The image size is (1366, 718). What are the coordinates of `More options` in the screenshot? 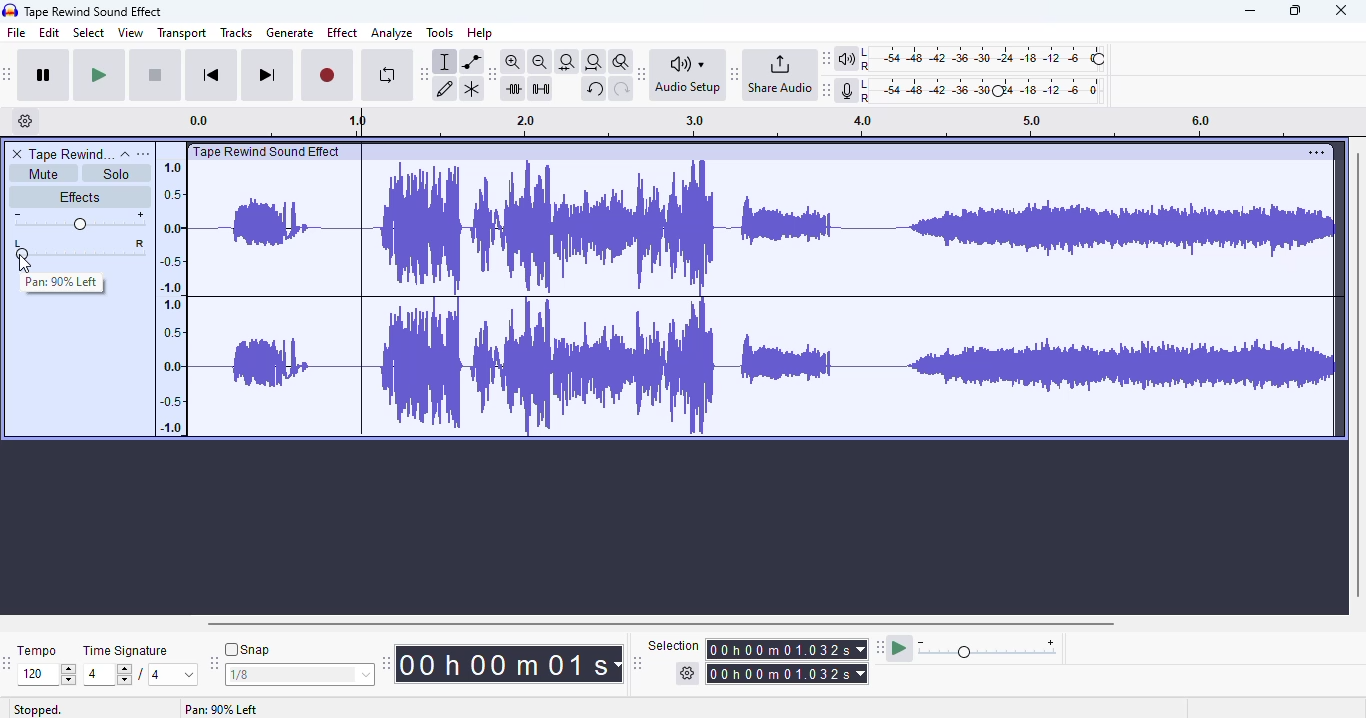 It's located at (1313, 152).